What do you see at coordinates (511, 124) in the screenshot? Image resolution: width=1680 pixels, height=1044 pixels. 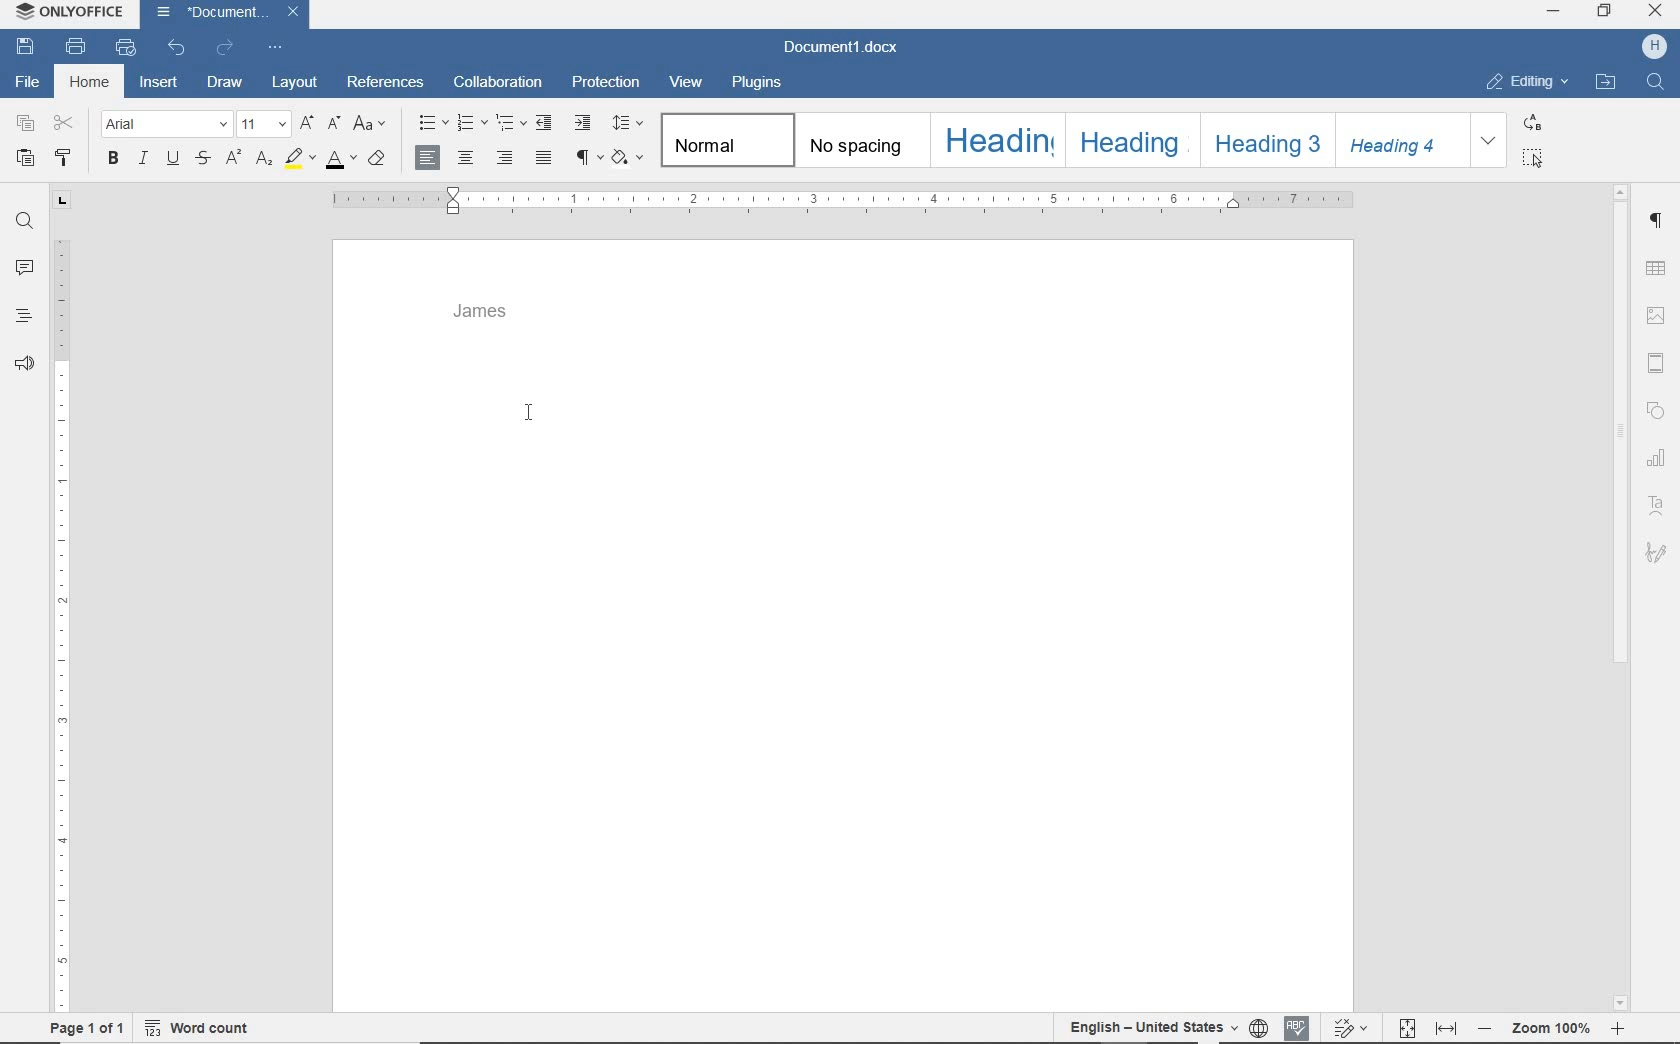 I see `multilevel list` at bounding box center [511, 124].